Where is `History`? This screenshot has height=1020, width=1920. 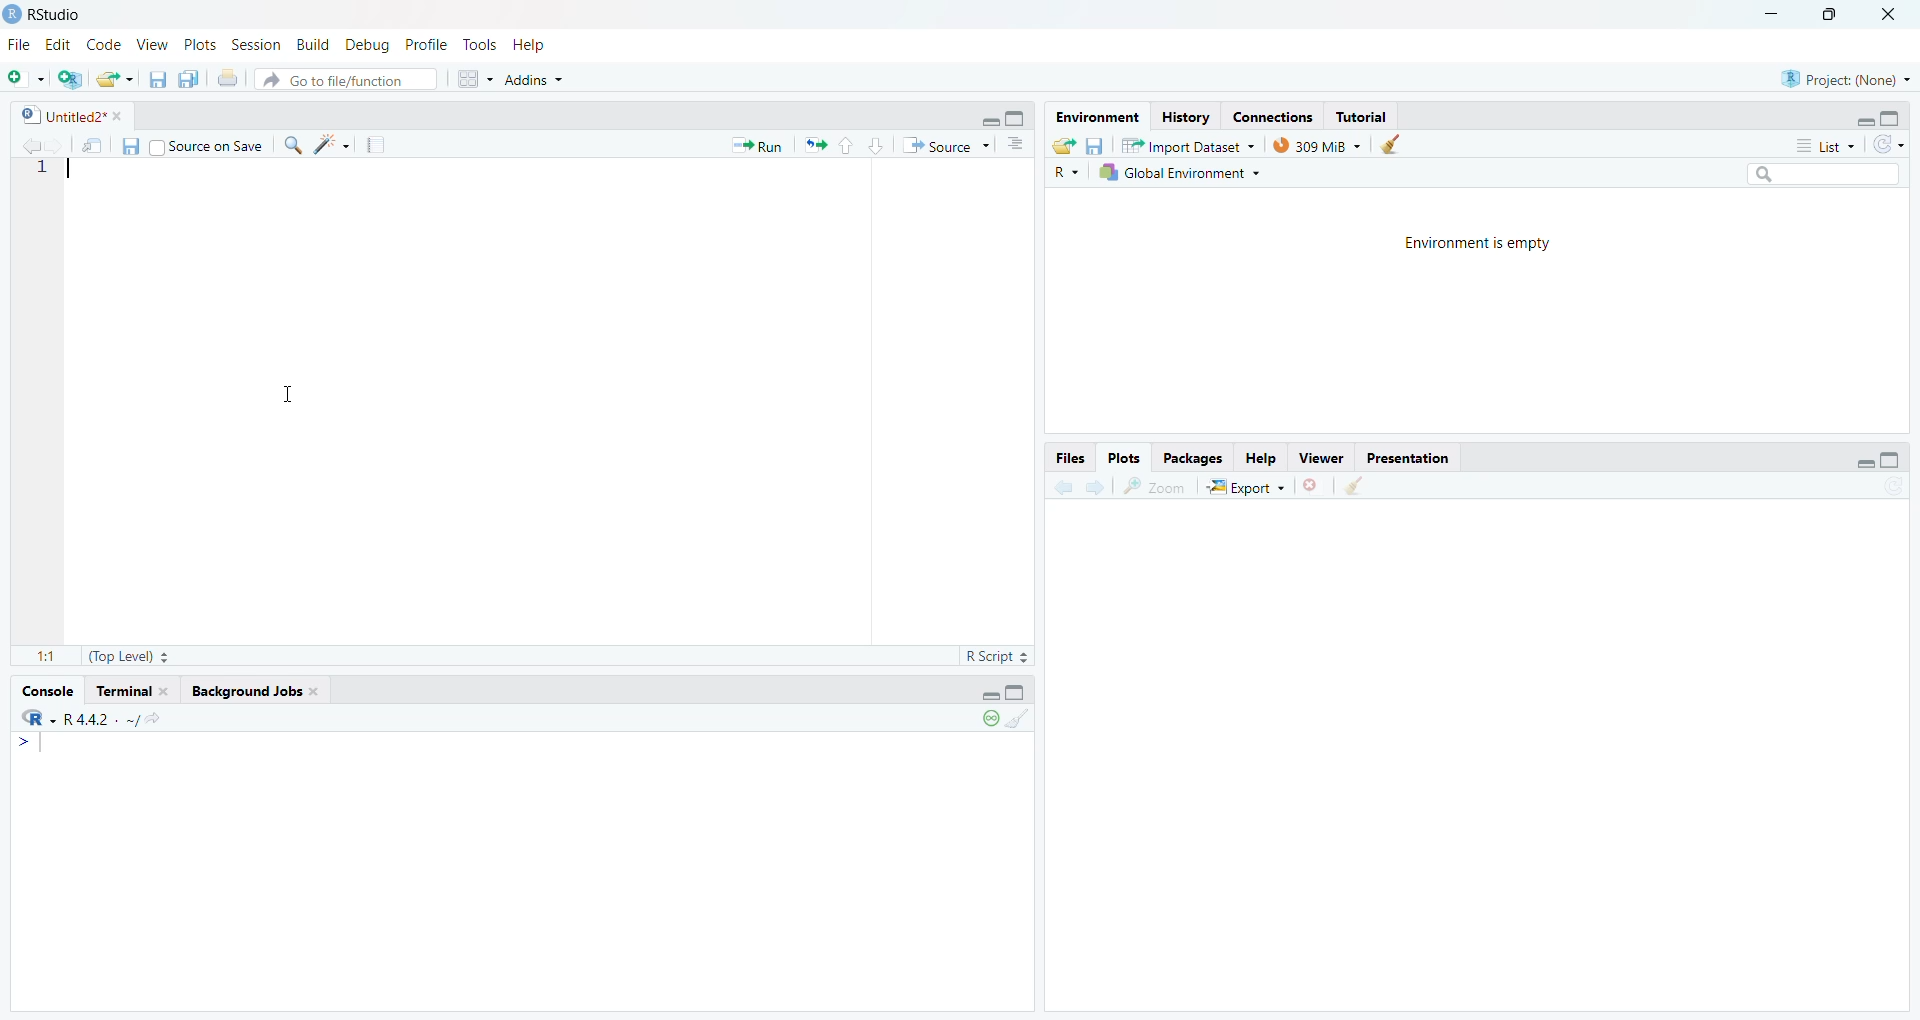 History is located at coordinates (1188, 117).